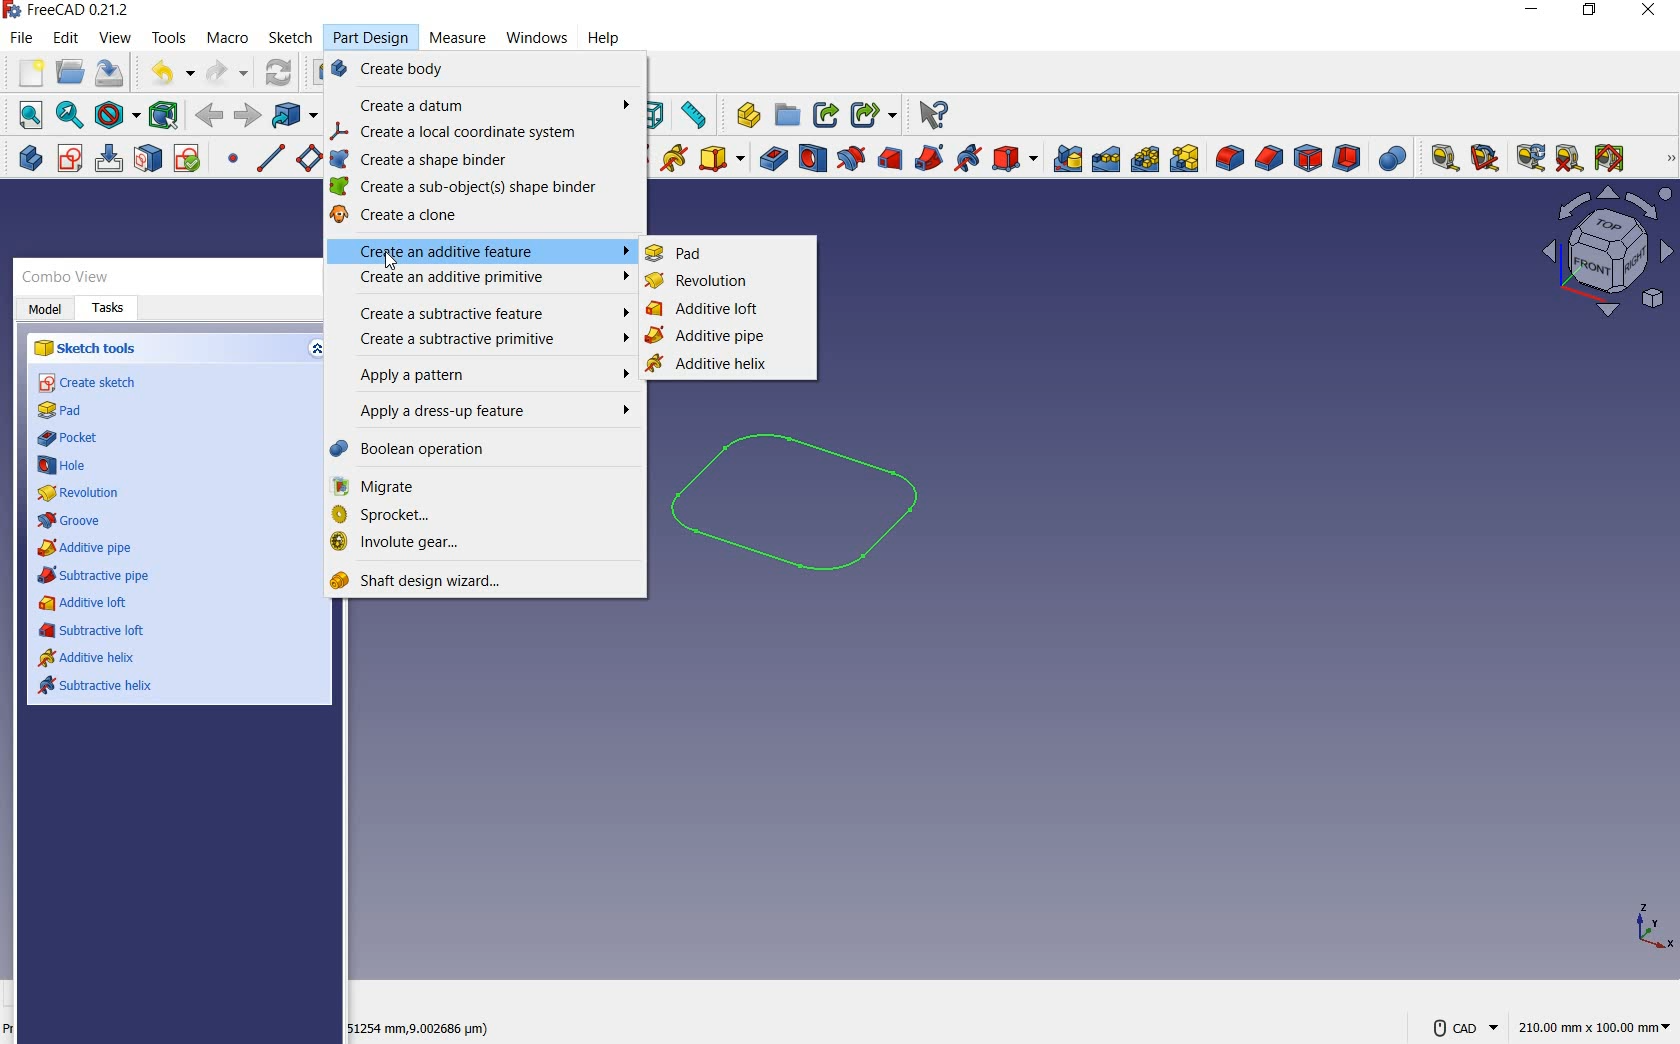  What do you see at coordinates (21, 39) in the screenshot?
I see `file` at bounding box center [21, 39].